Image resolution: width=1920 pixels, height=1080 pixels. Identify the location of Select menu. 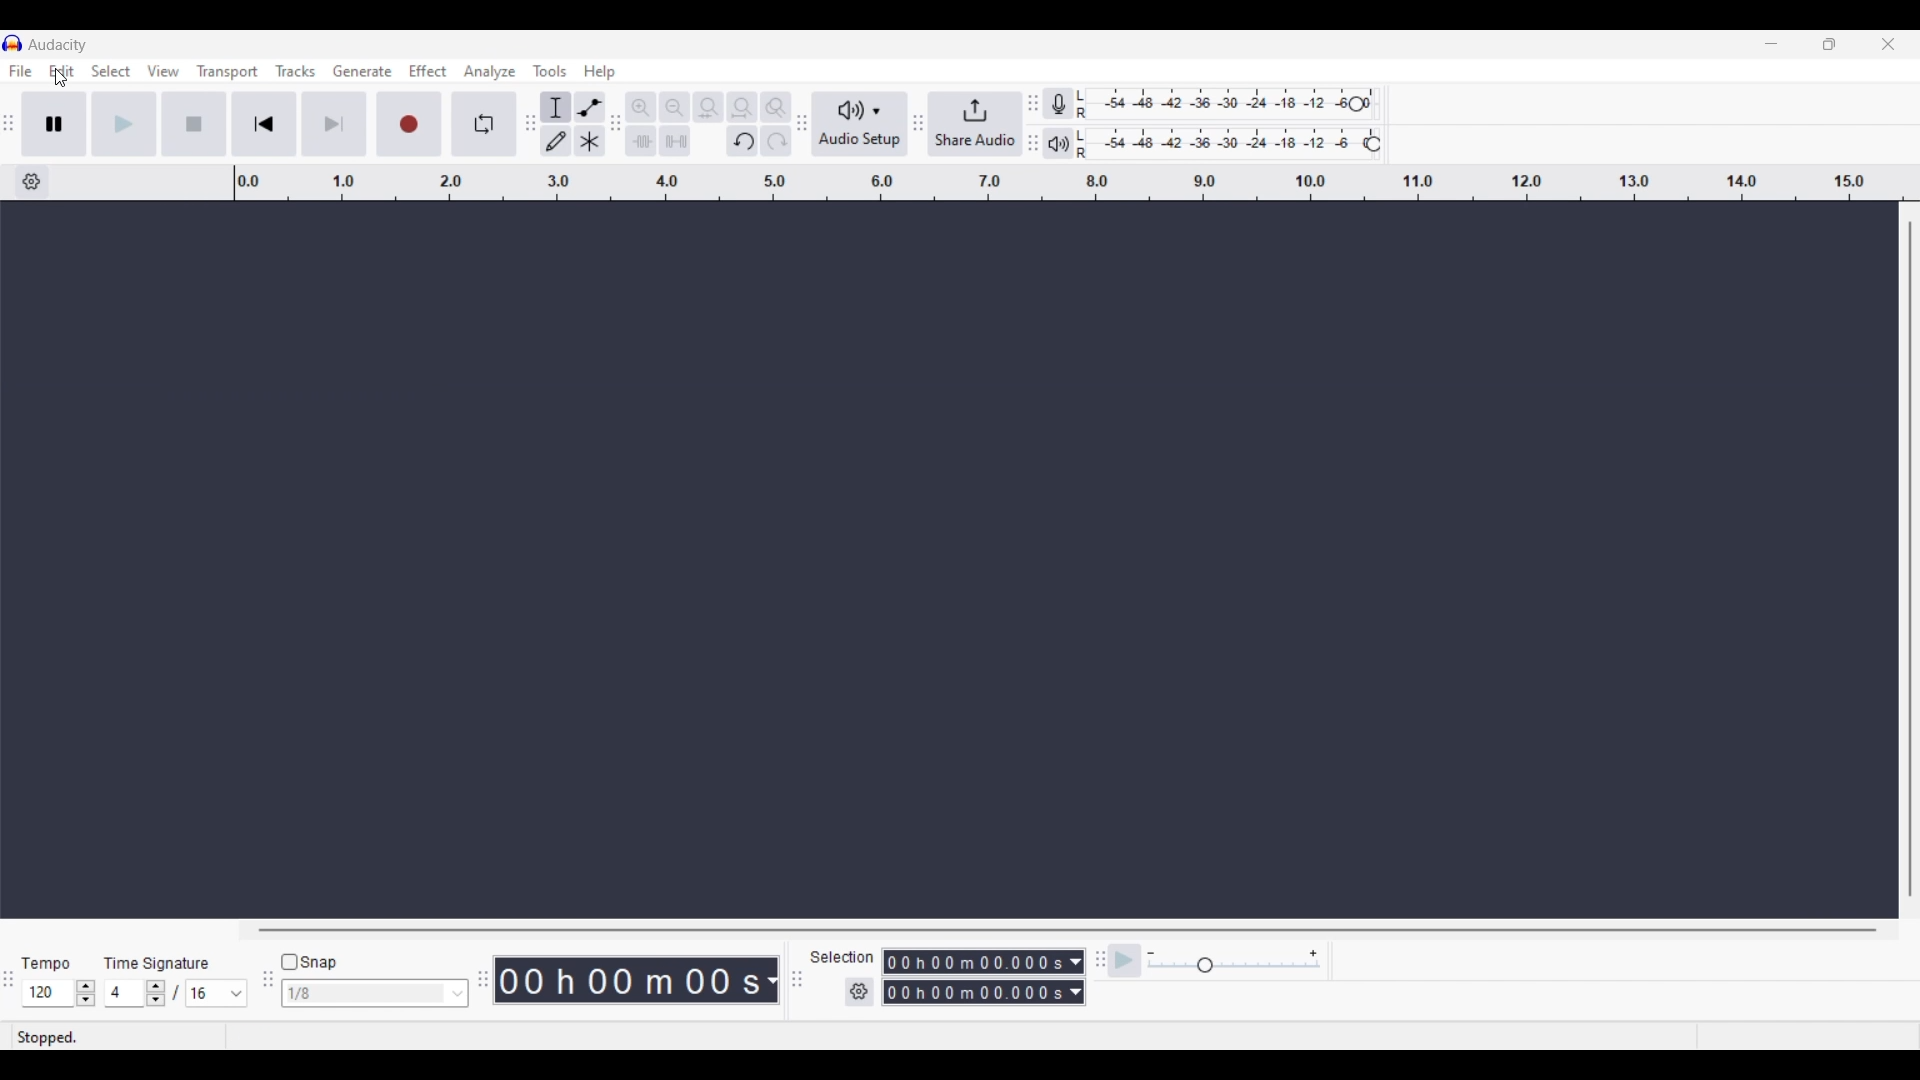
(111, 72).